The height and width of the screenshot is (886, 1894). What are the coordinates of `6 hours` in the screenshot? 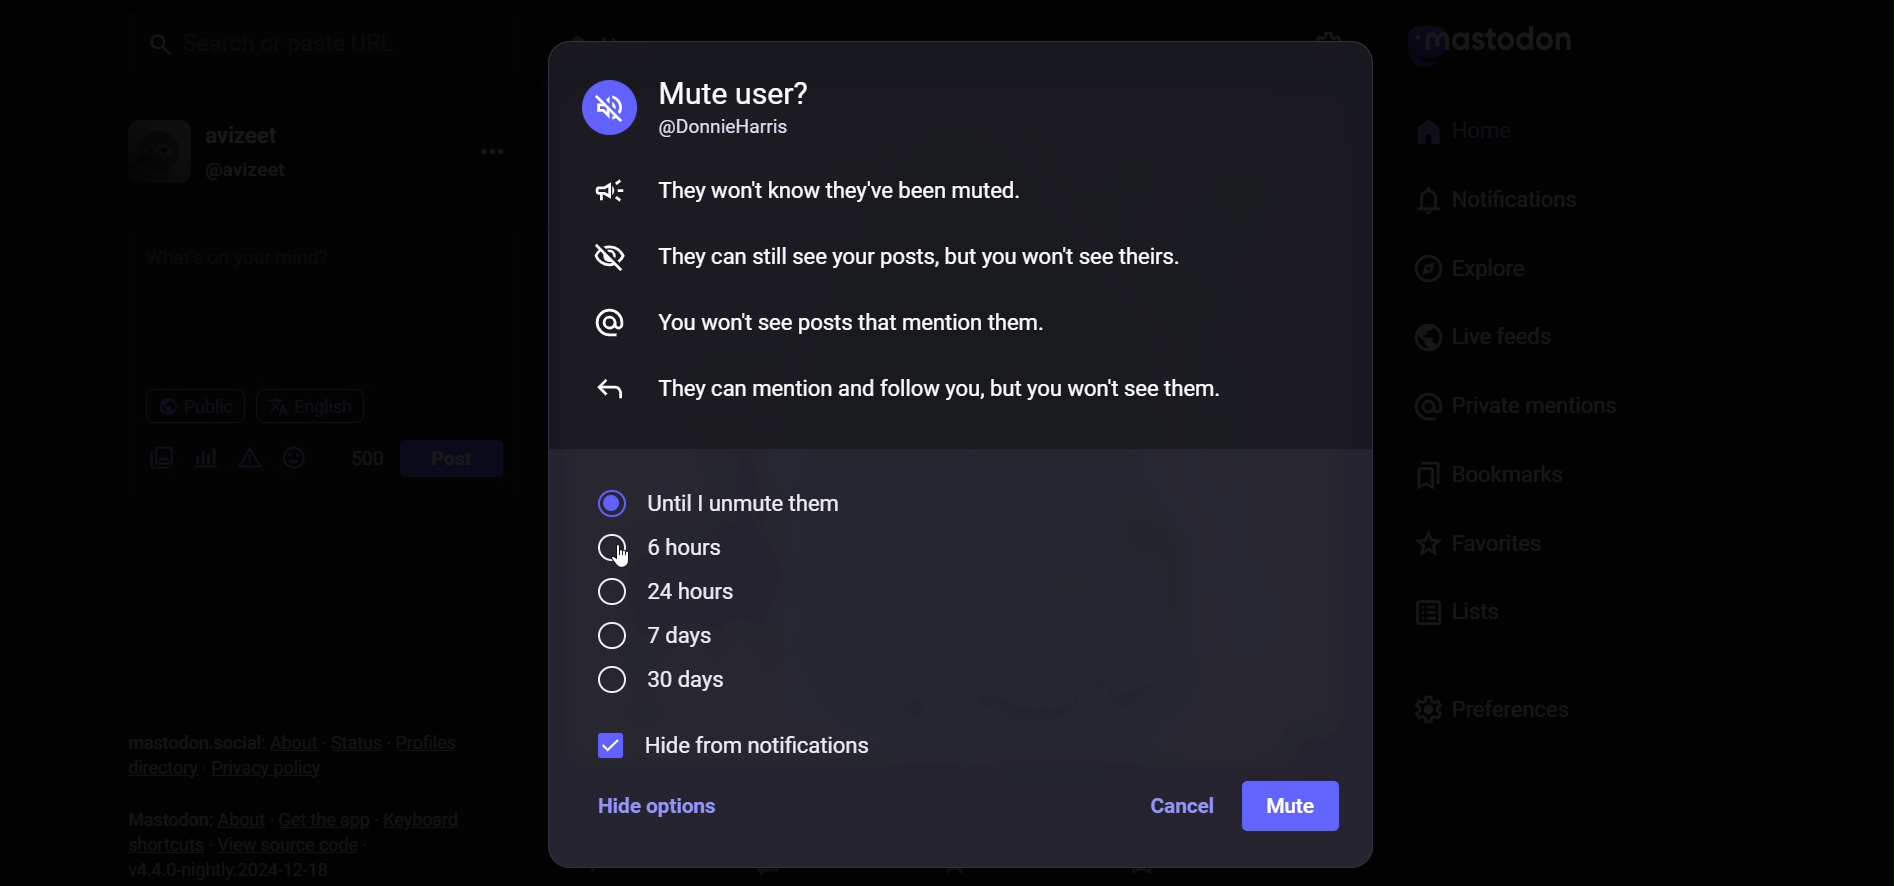 It's located at (668, 547).